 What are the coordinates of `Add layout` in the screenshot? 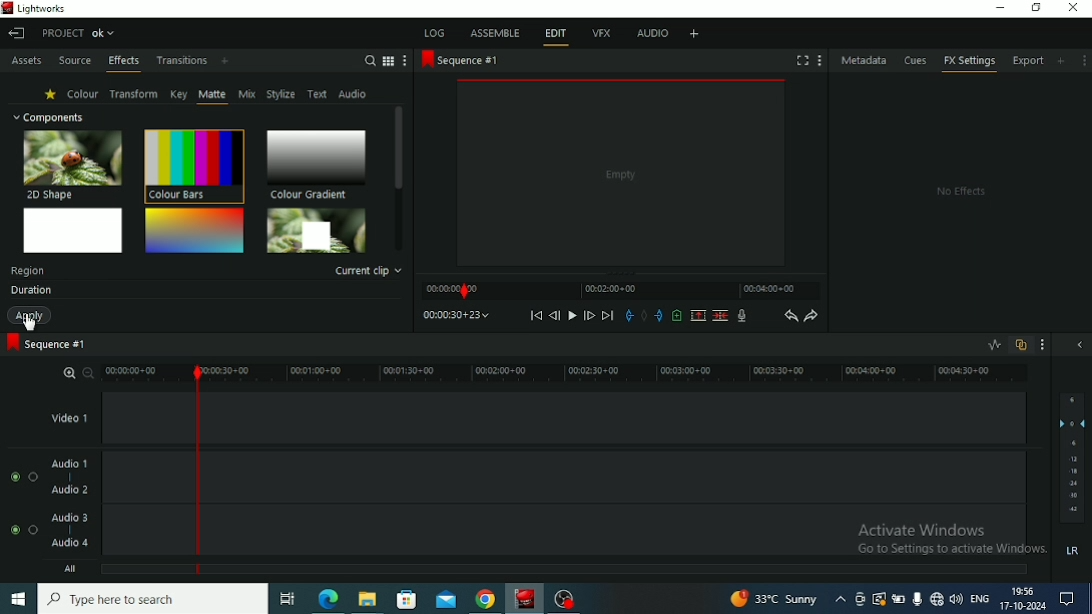 It's located at (693, 33).